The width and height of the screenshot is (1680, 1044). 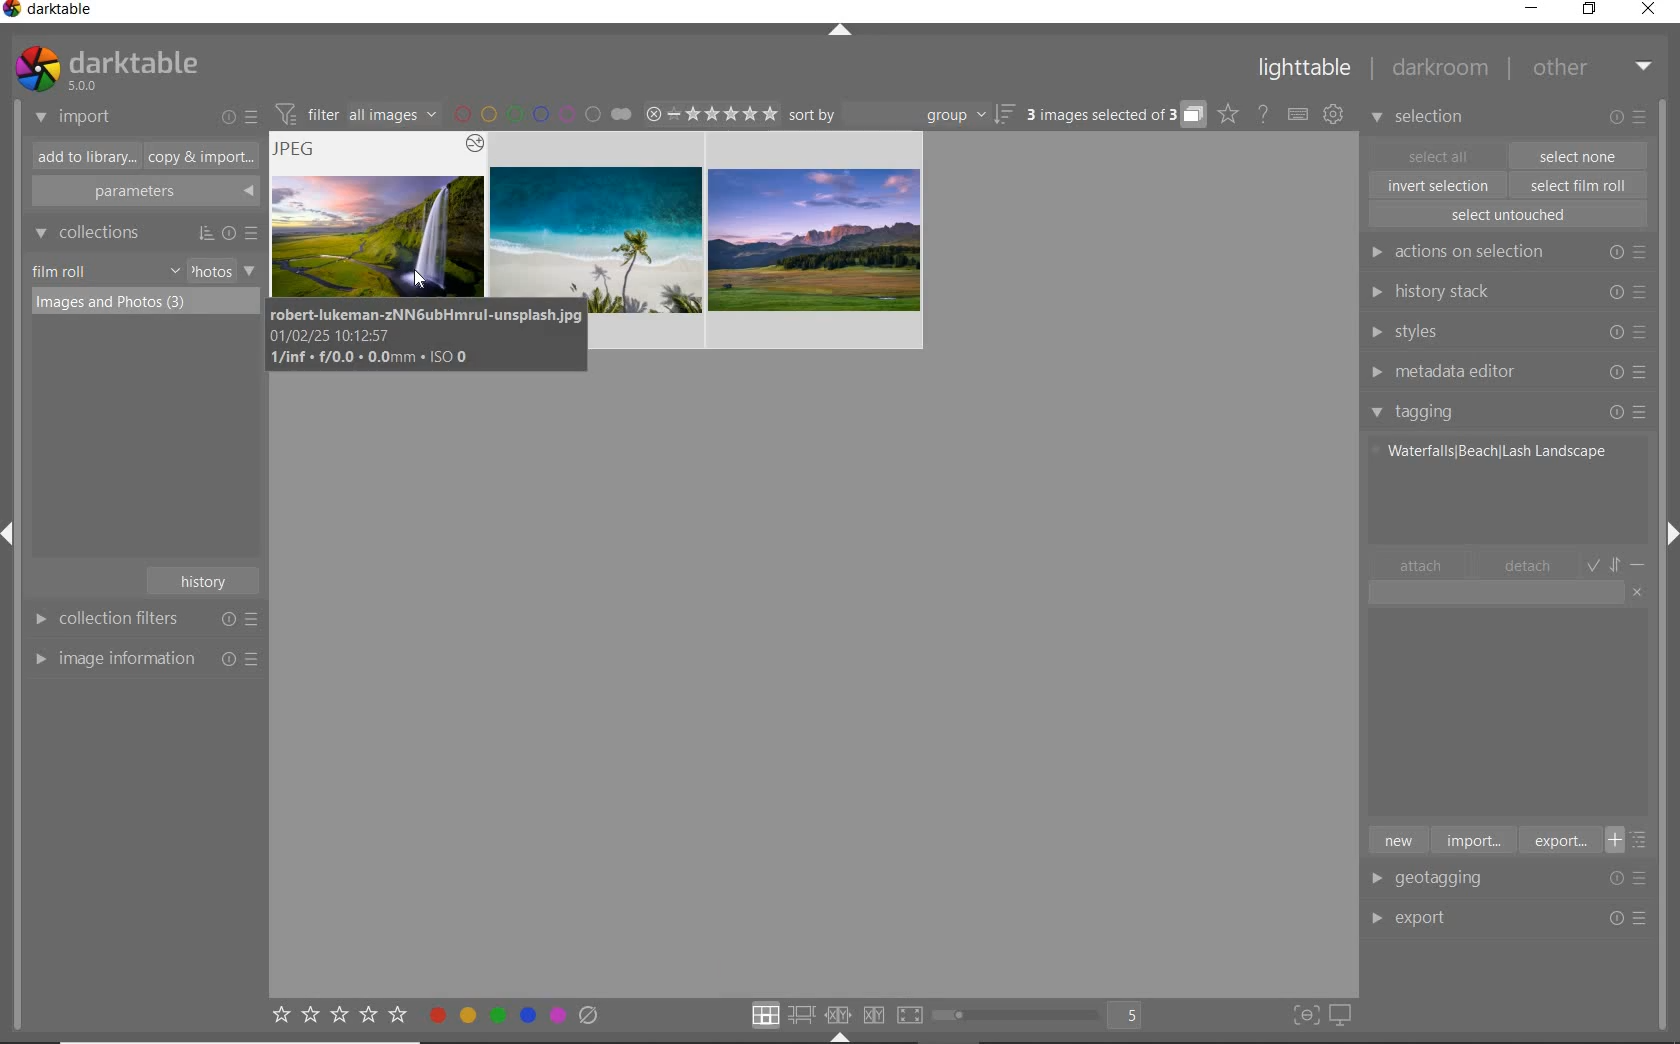 I want to click on photos, so click(x=210, y=271).